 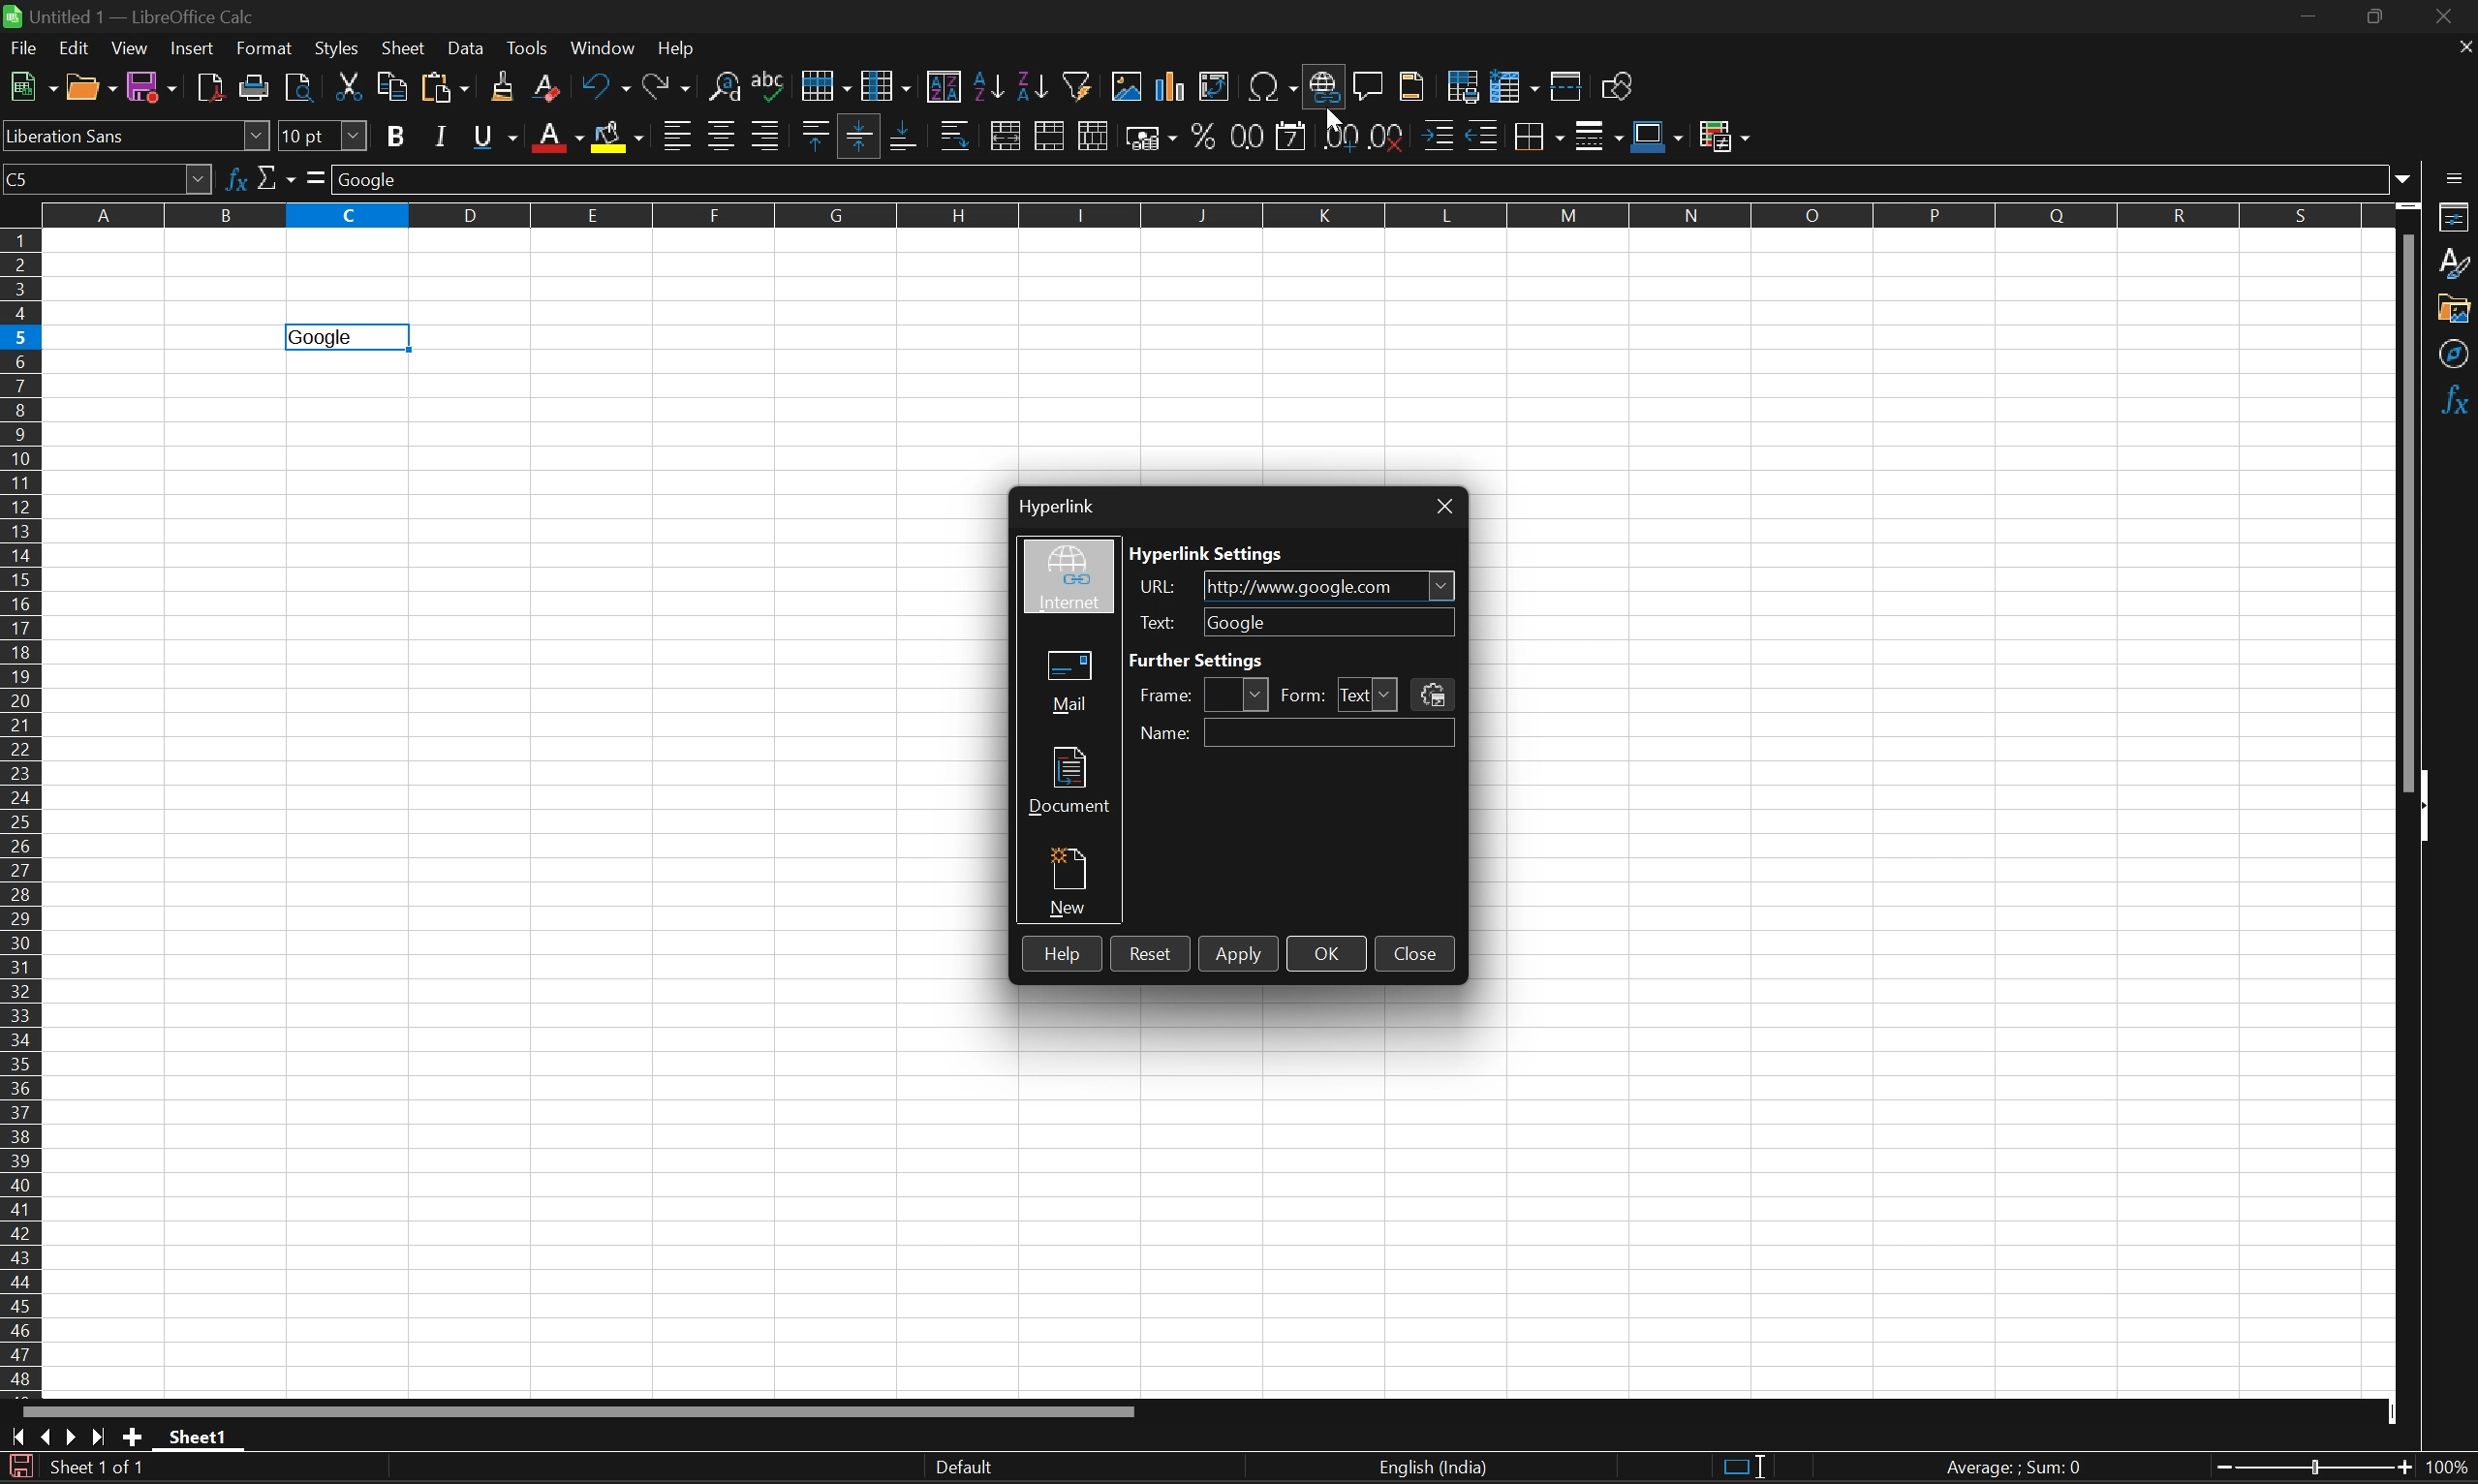 What do you see at coordinates (2404, 176) in the screenshot?
I see `Drop down` at bounding box center [2404, 176].